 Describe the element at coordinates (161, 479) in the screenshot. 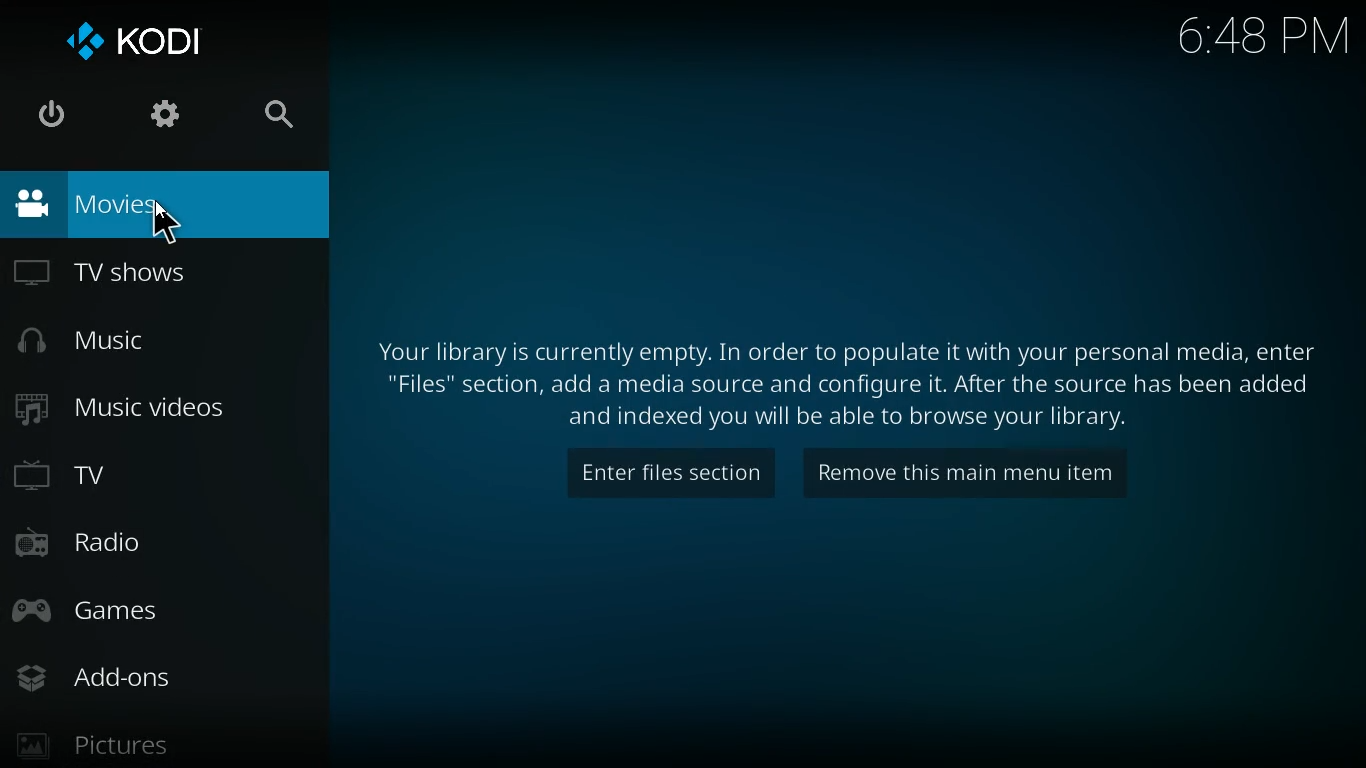

I see `tv` at that location.